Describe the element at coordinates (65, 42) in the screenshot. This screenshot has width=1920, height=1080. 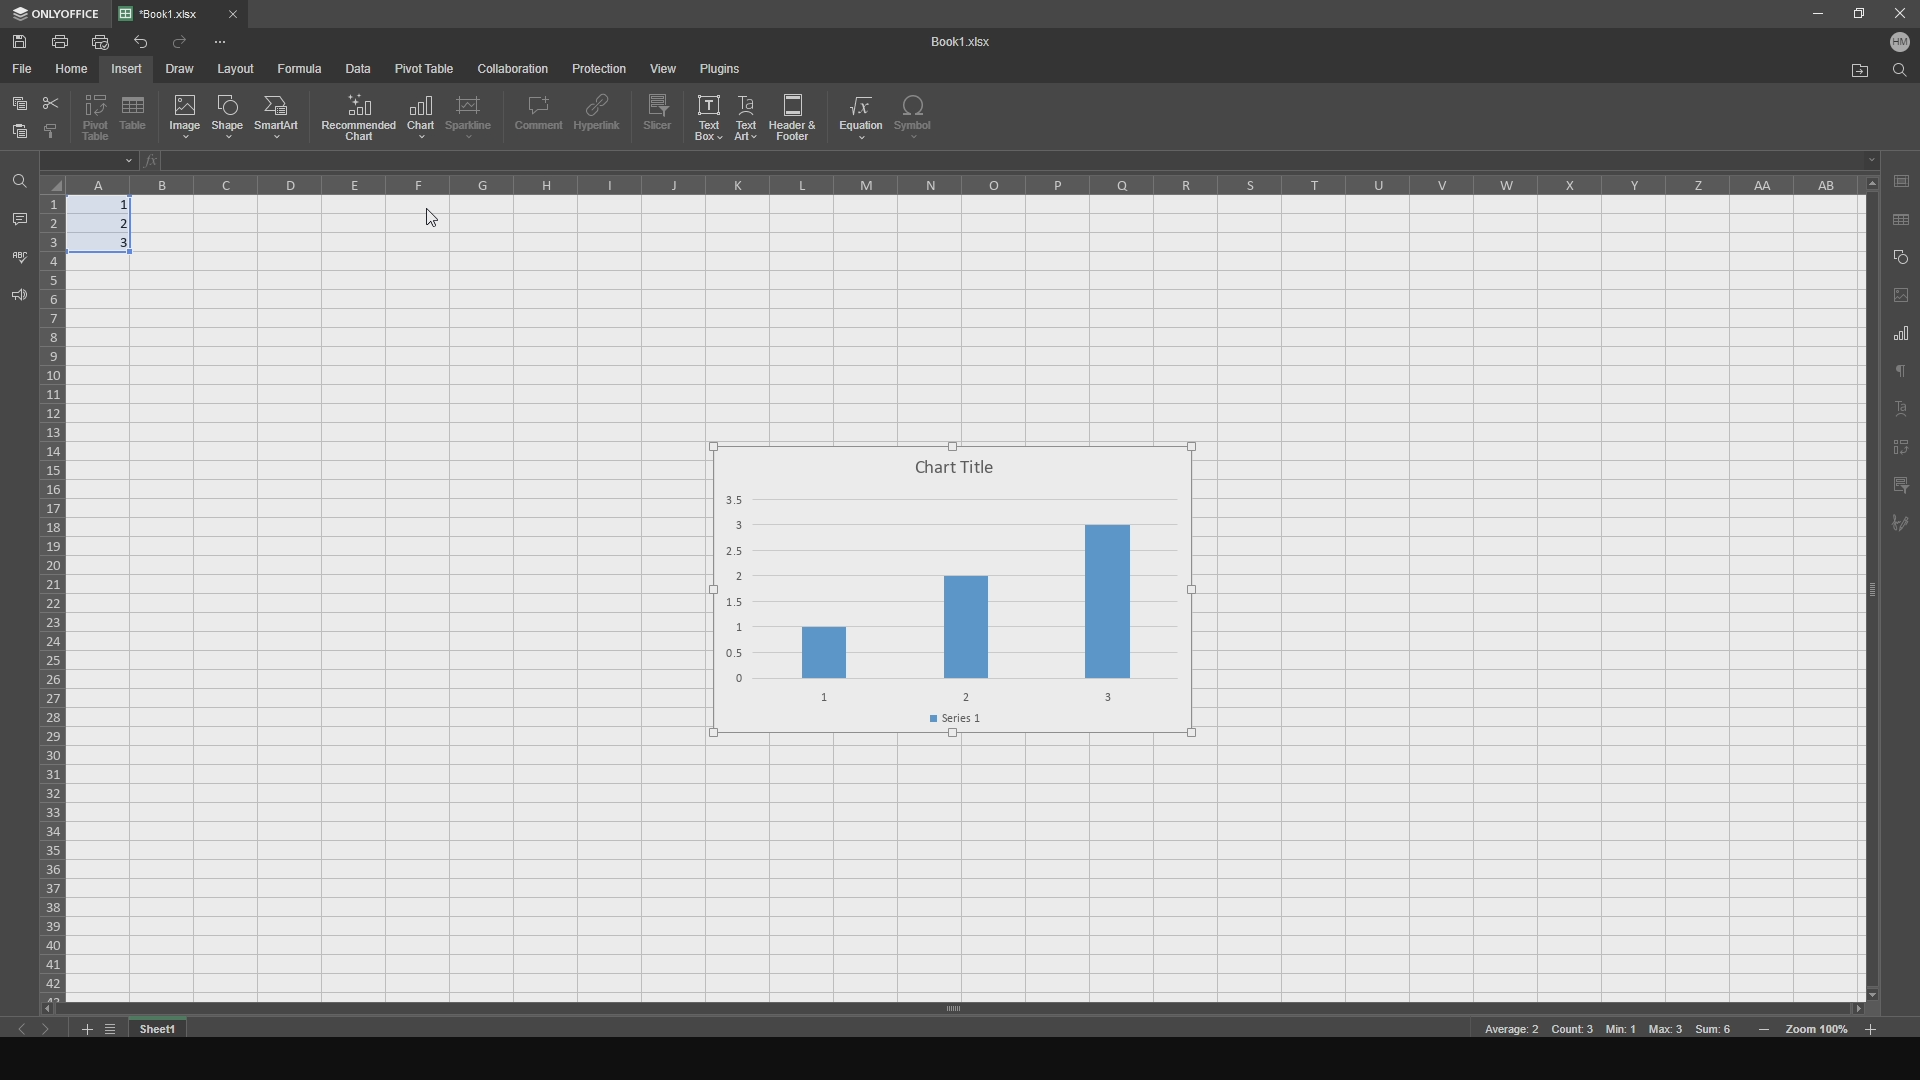
I see `print` at that location.